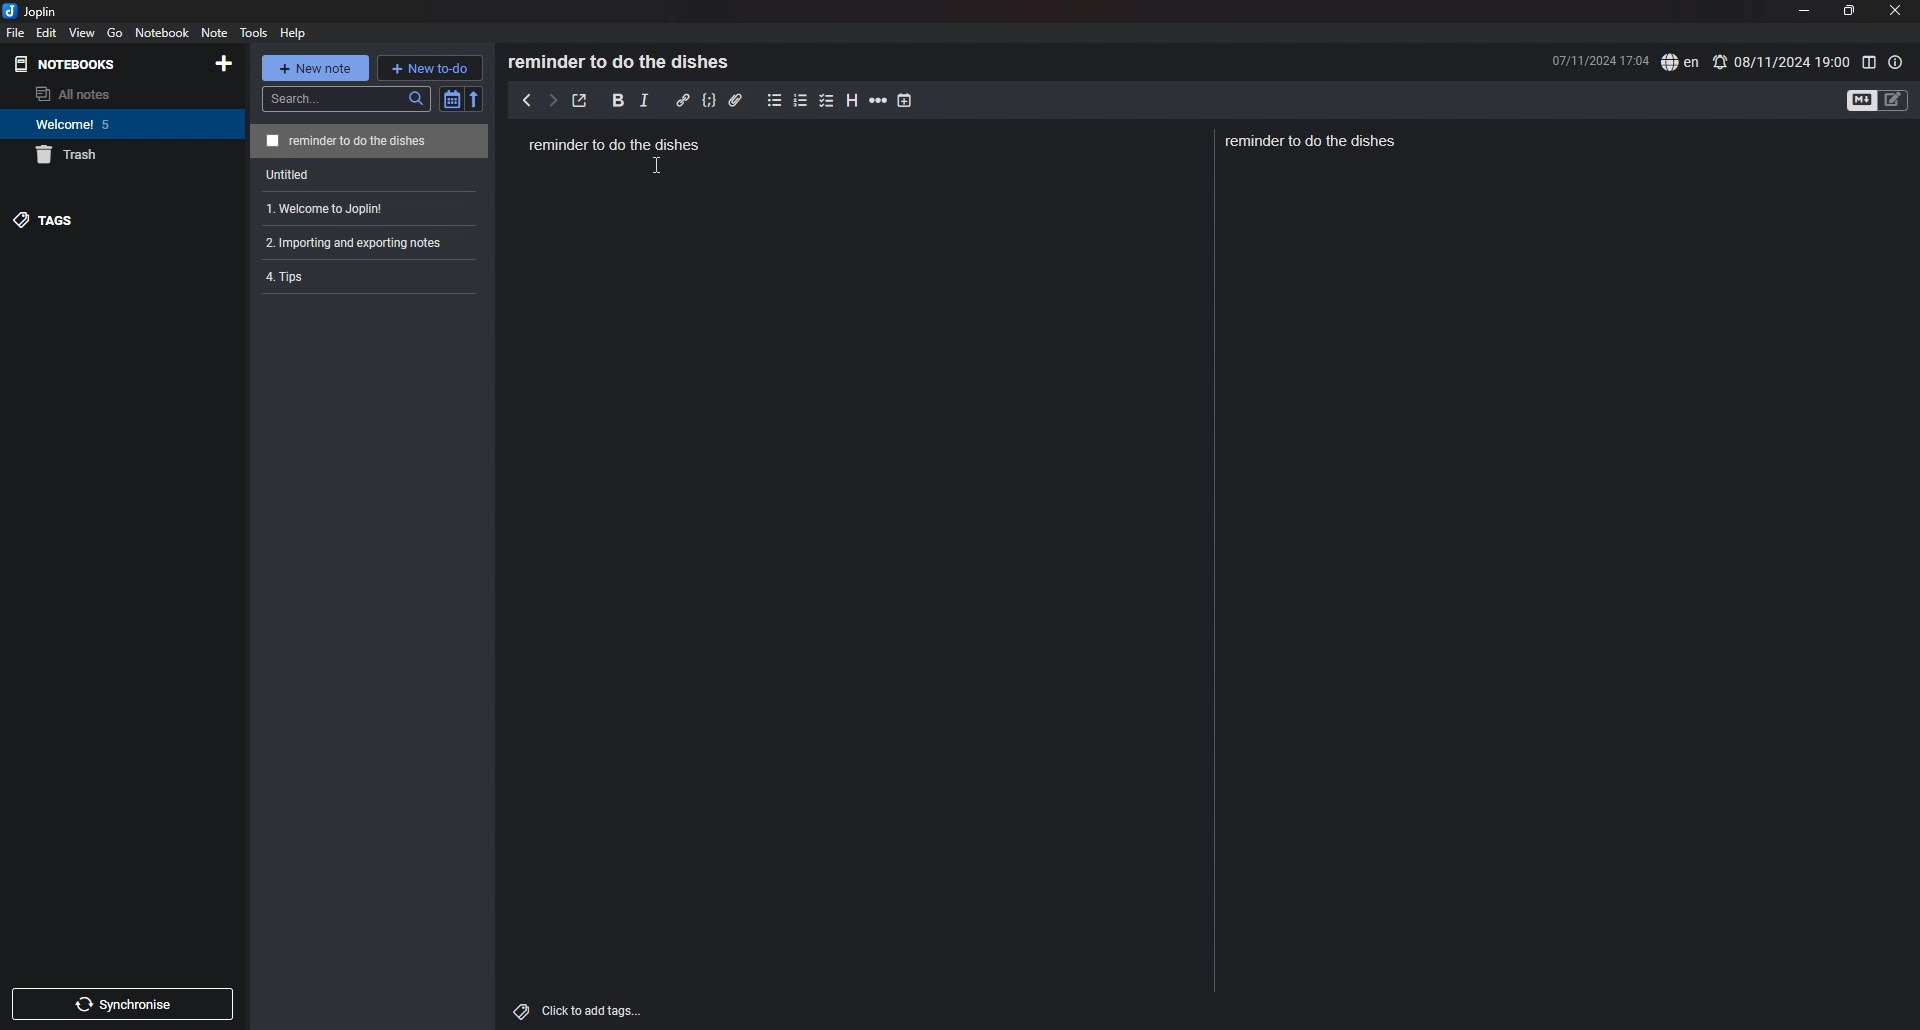 The height and width of the screenshot is (1030, 1920). What do you see at coordinates (619, 100) in the screenshot?
I see `bold` at bounding box center [619, 100].